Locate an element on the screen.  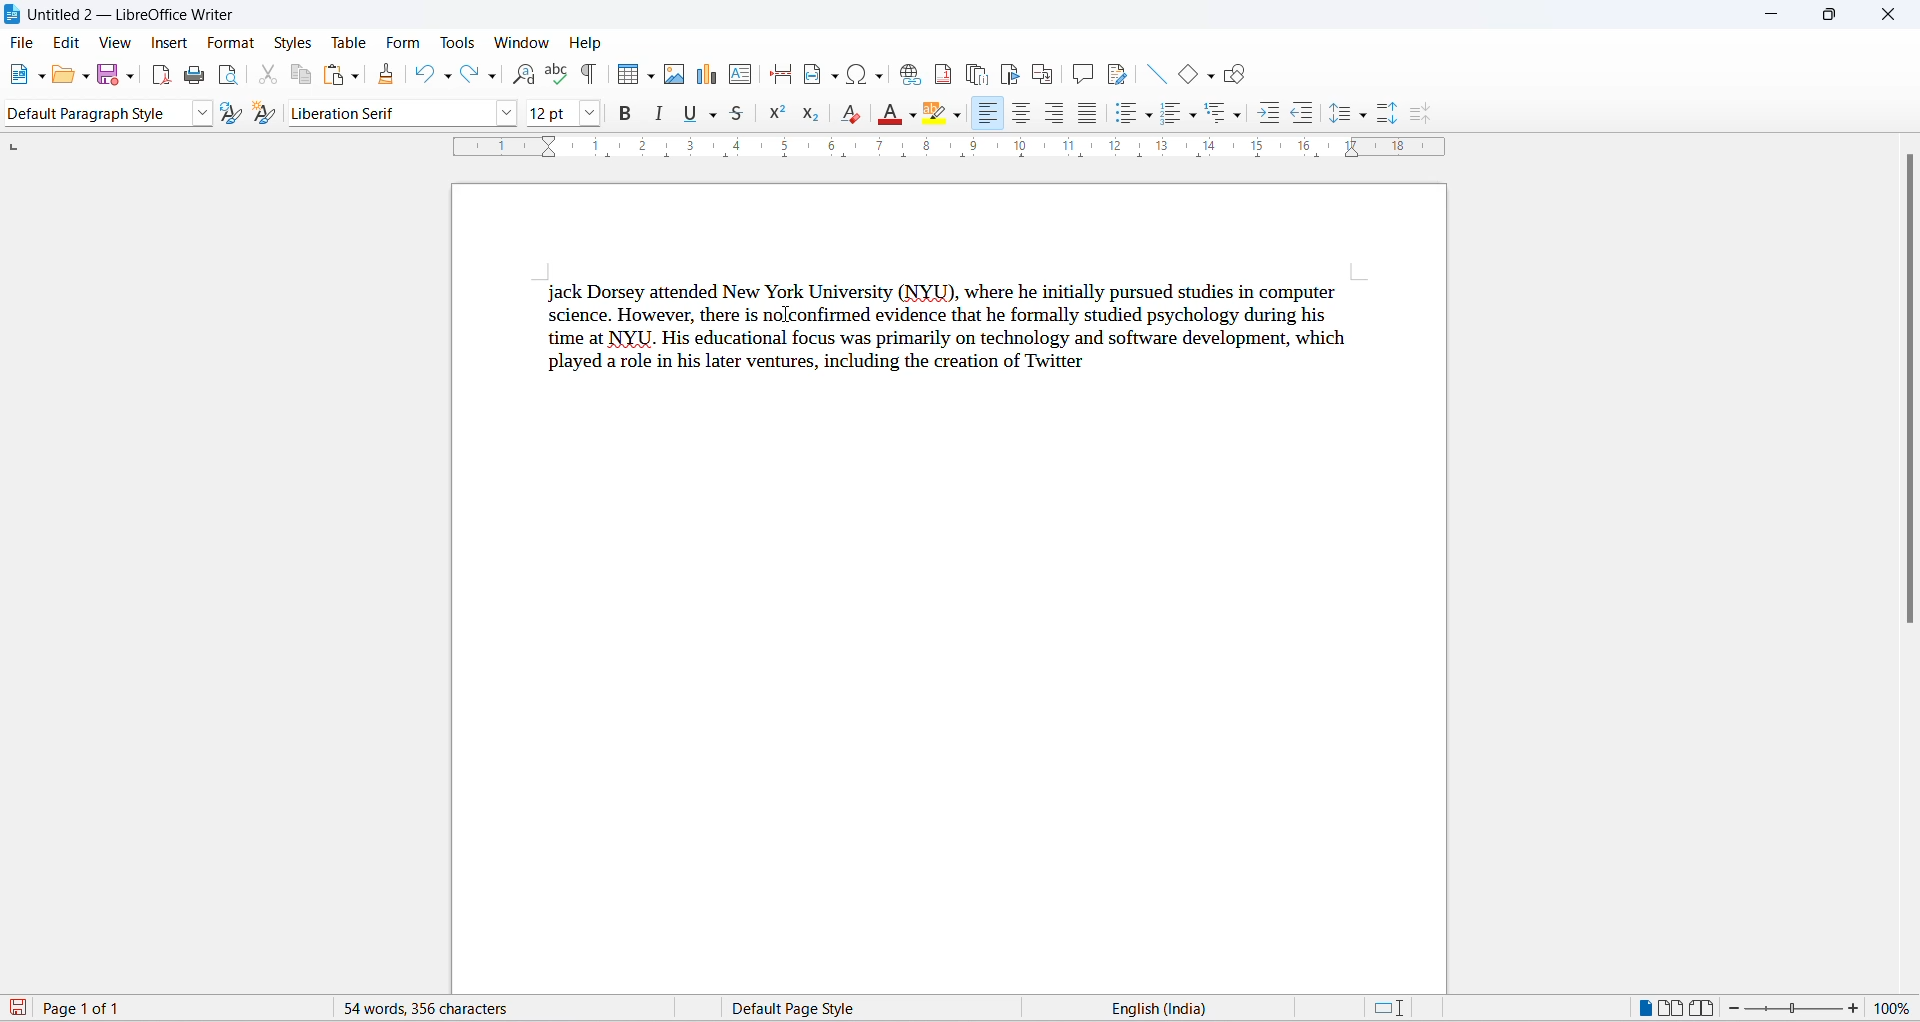
insert images is located at coordinates (678, 74).